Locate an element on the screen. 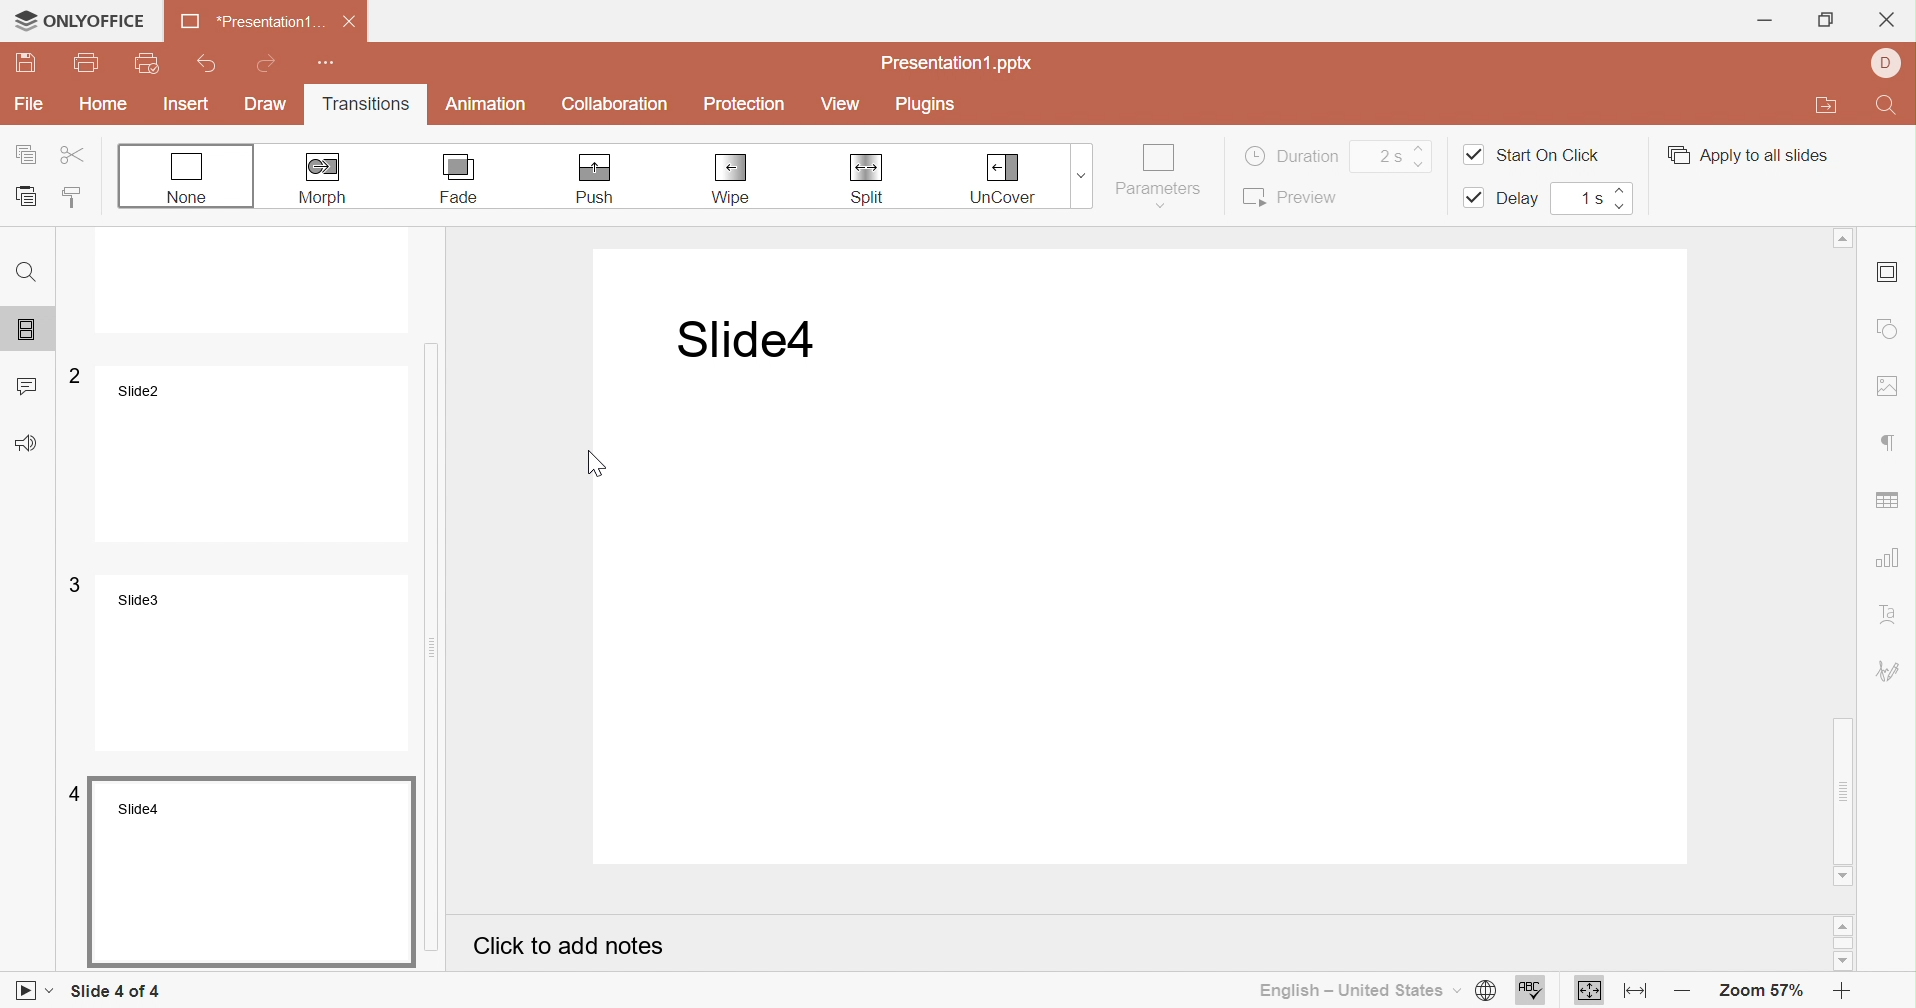 The width and height of the screenshot is (1916, 1008). Plugins is located at coordinates (926, 105).